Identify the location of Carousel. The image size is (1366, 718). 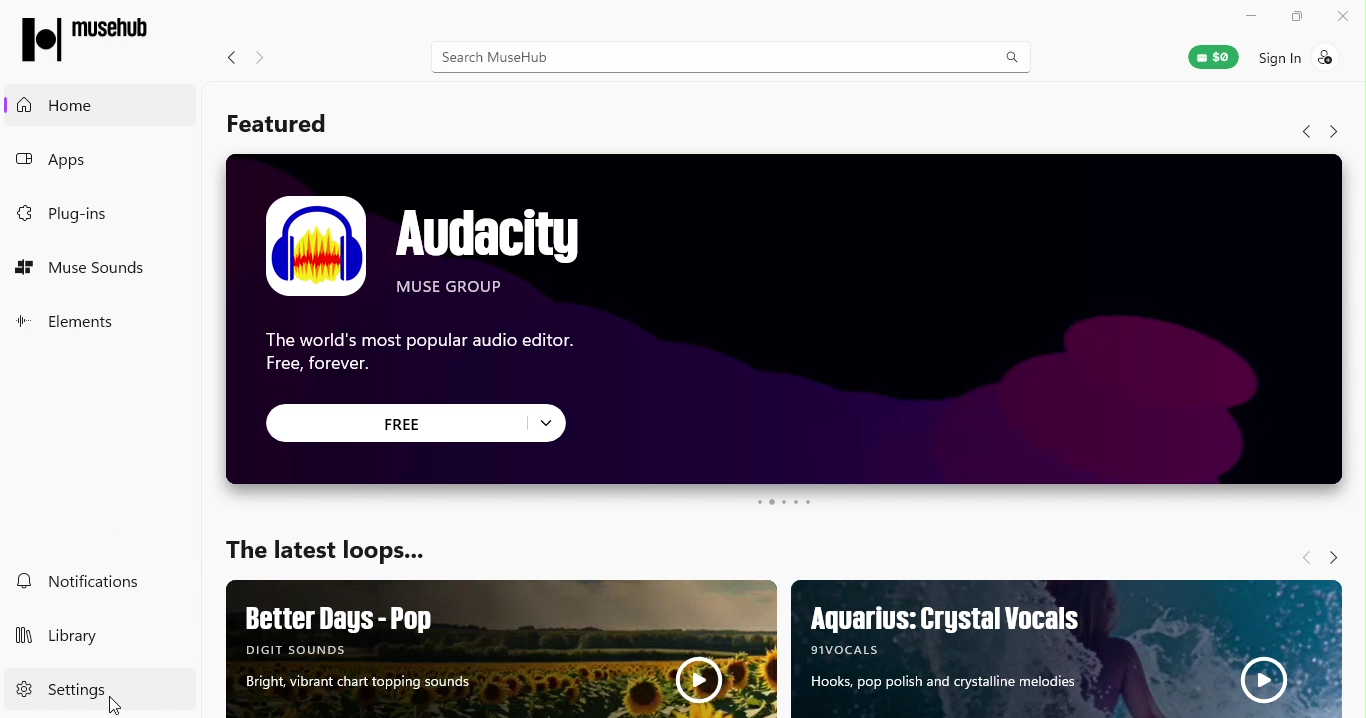
(786, 504).